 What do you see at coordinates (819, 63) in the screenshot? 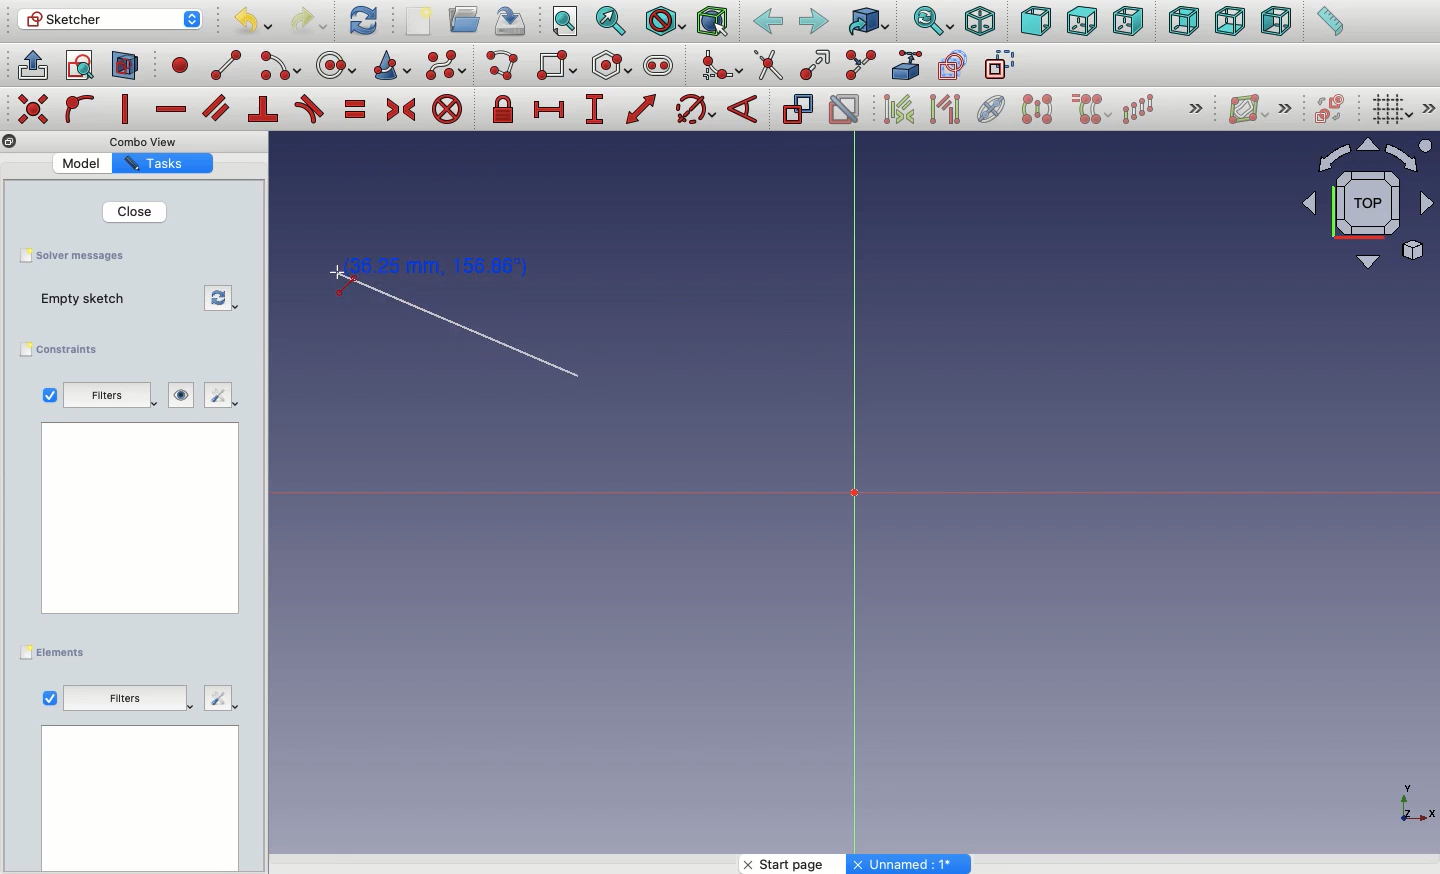
I see `Extend edge` at bounding box center [819, 63].